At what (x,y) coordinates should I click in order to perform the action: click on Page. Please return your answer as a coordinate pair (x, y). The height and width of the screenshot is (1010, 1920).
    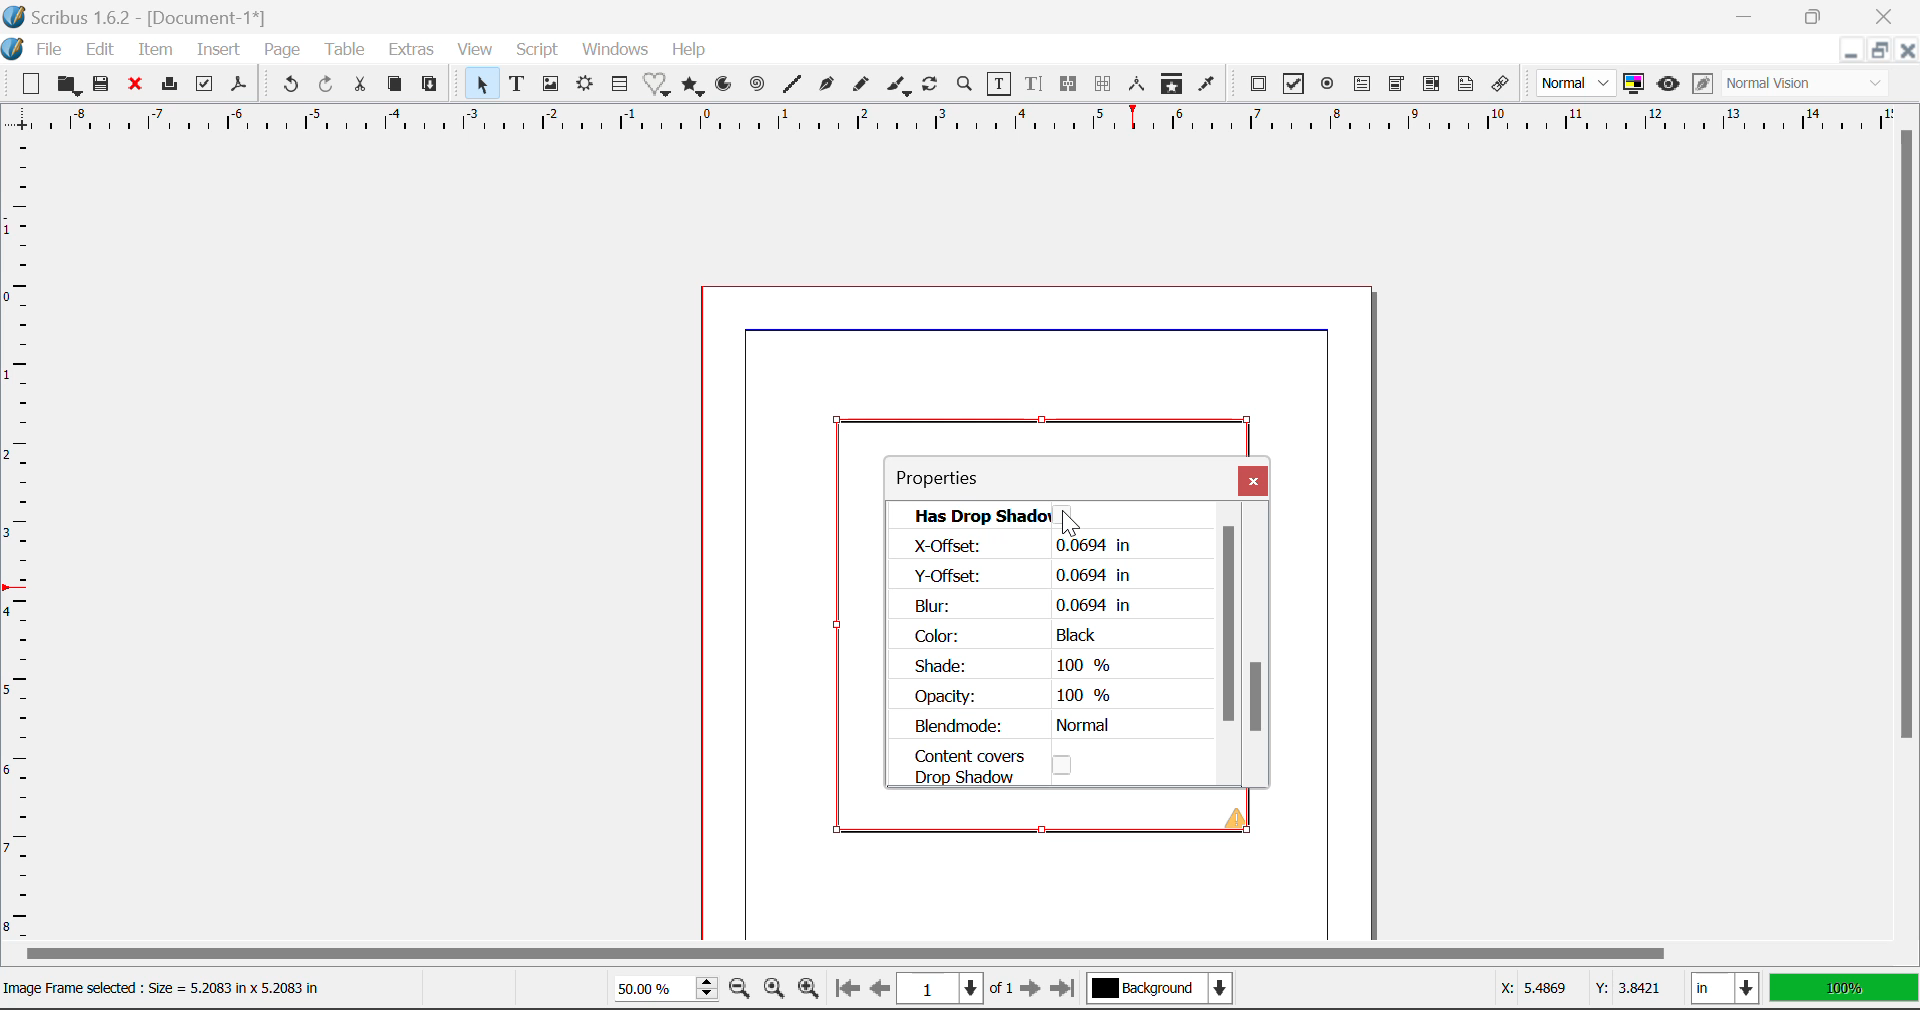
    Looking at the image, I should click on (282, 52).